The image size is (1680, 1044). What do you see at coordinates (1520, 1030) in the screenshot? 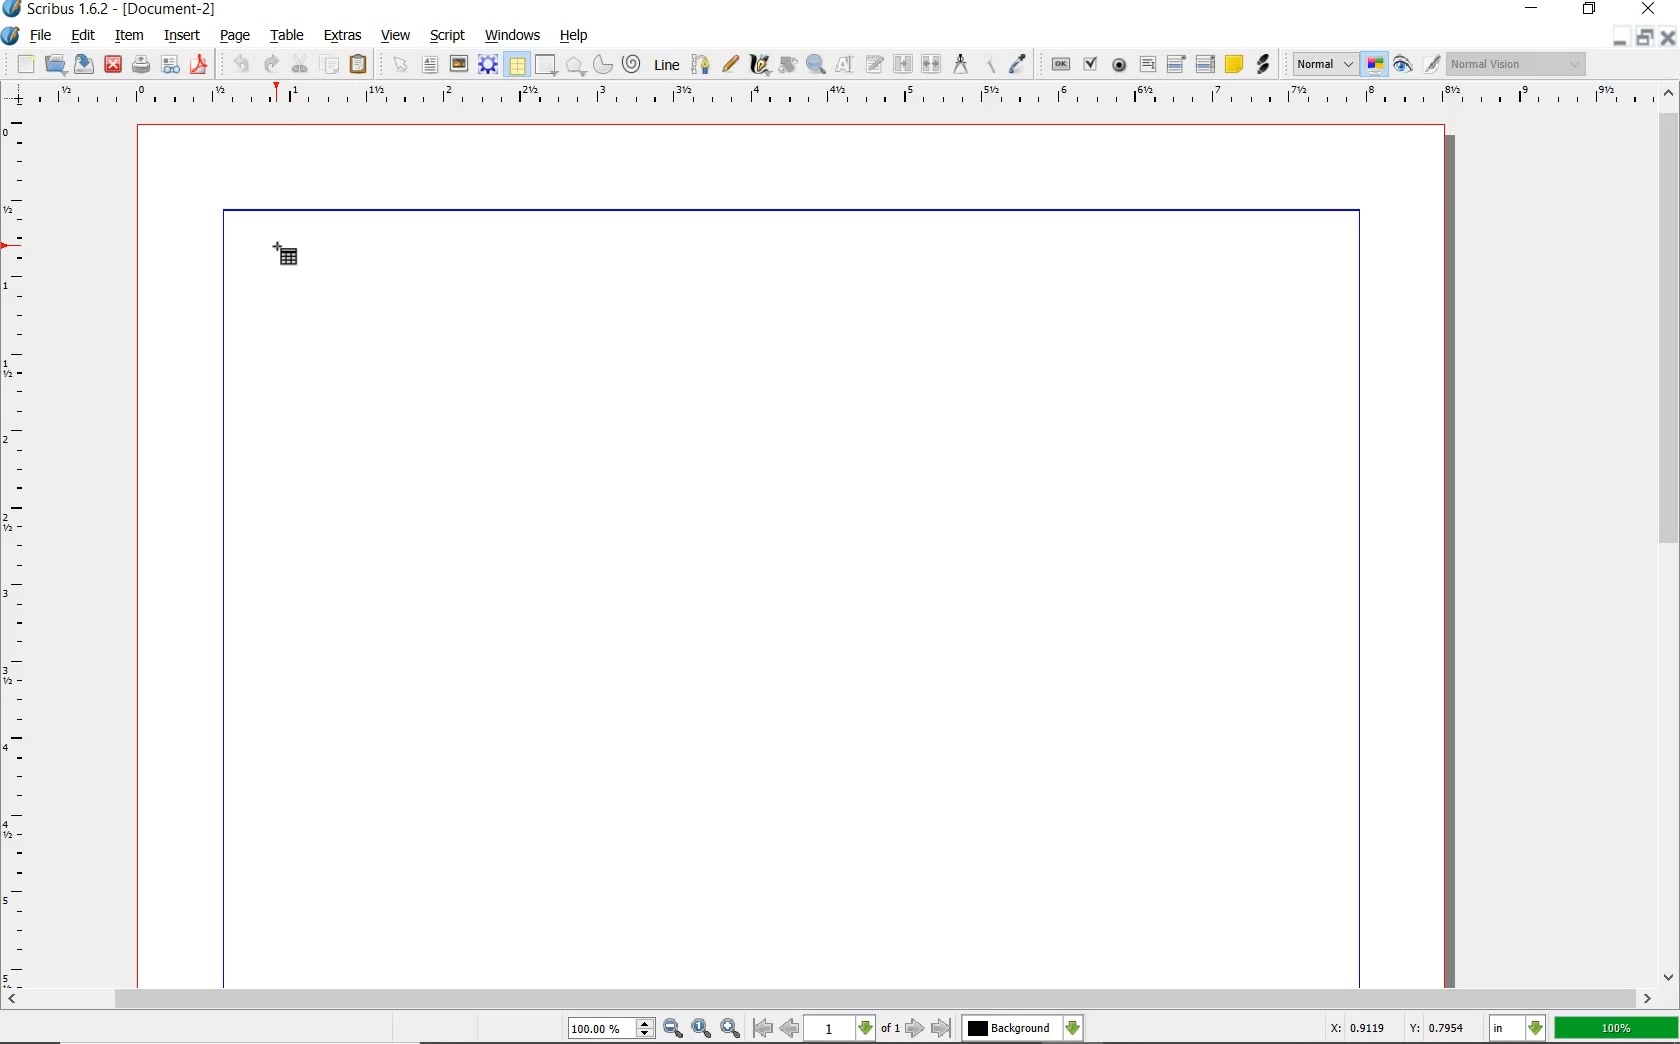
I see `select current unit` at bounding box center [1520, 1030].